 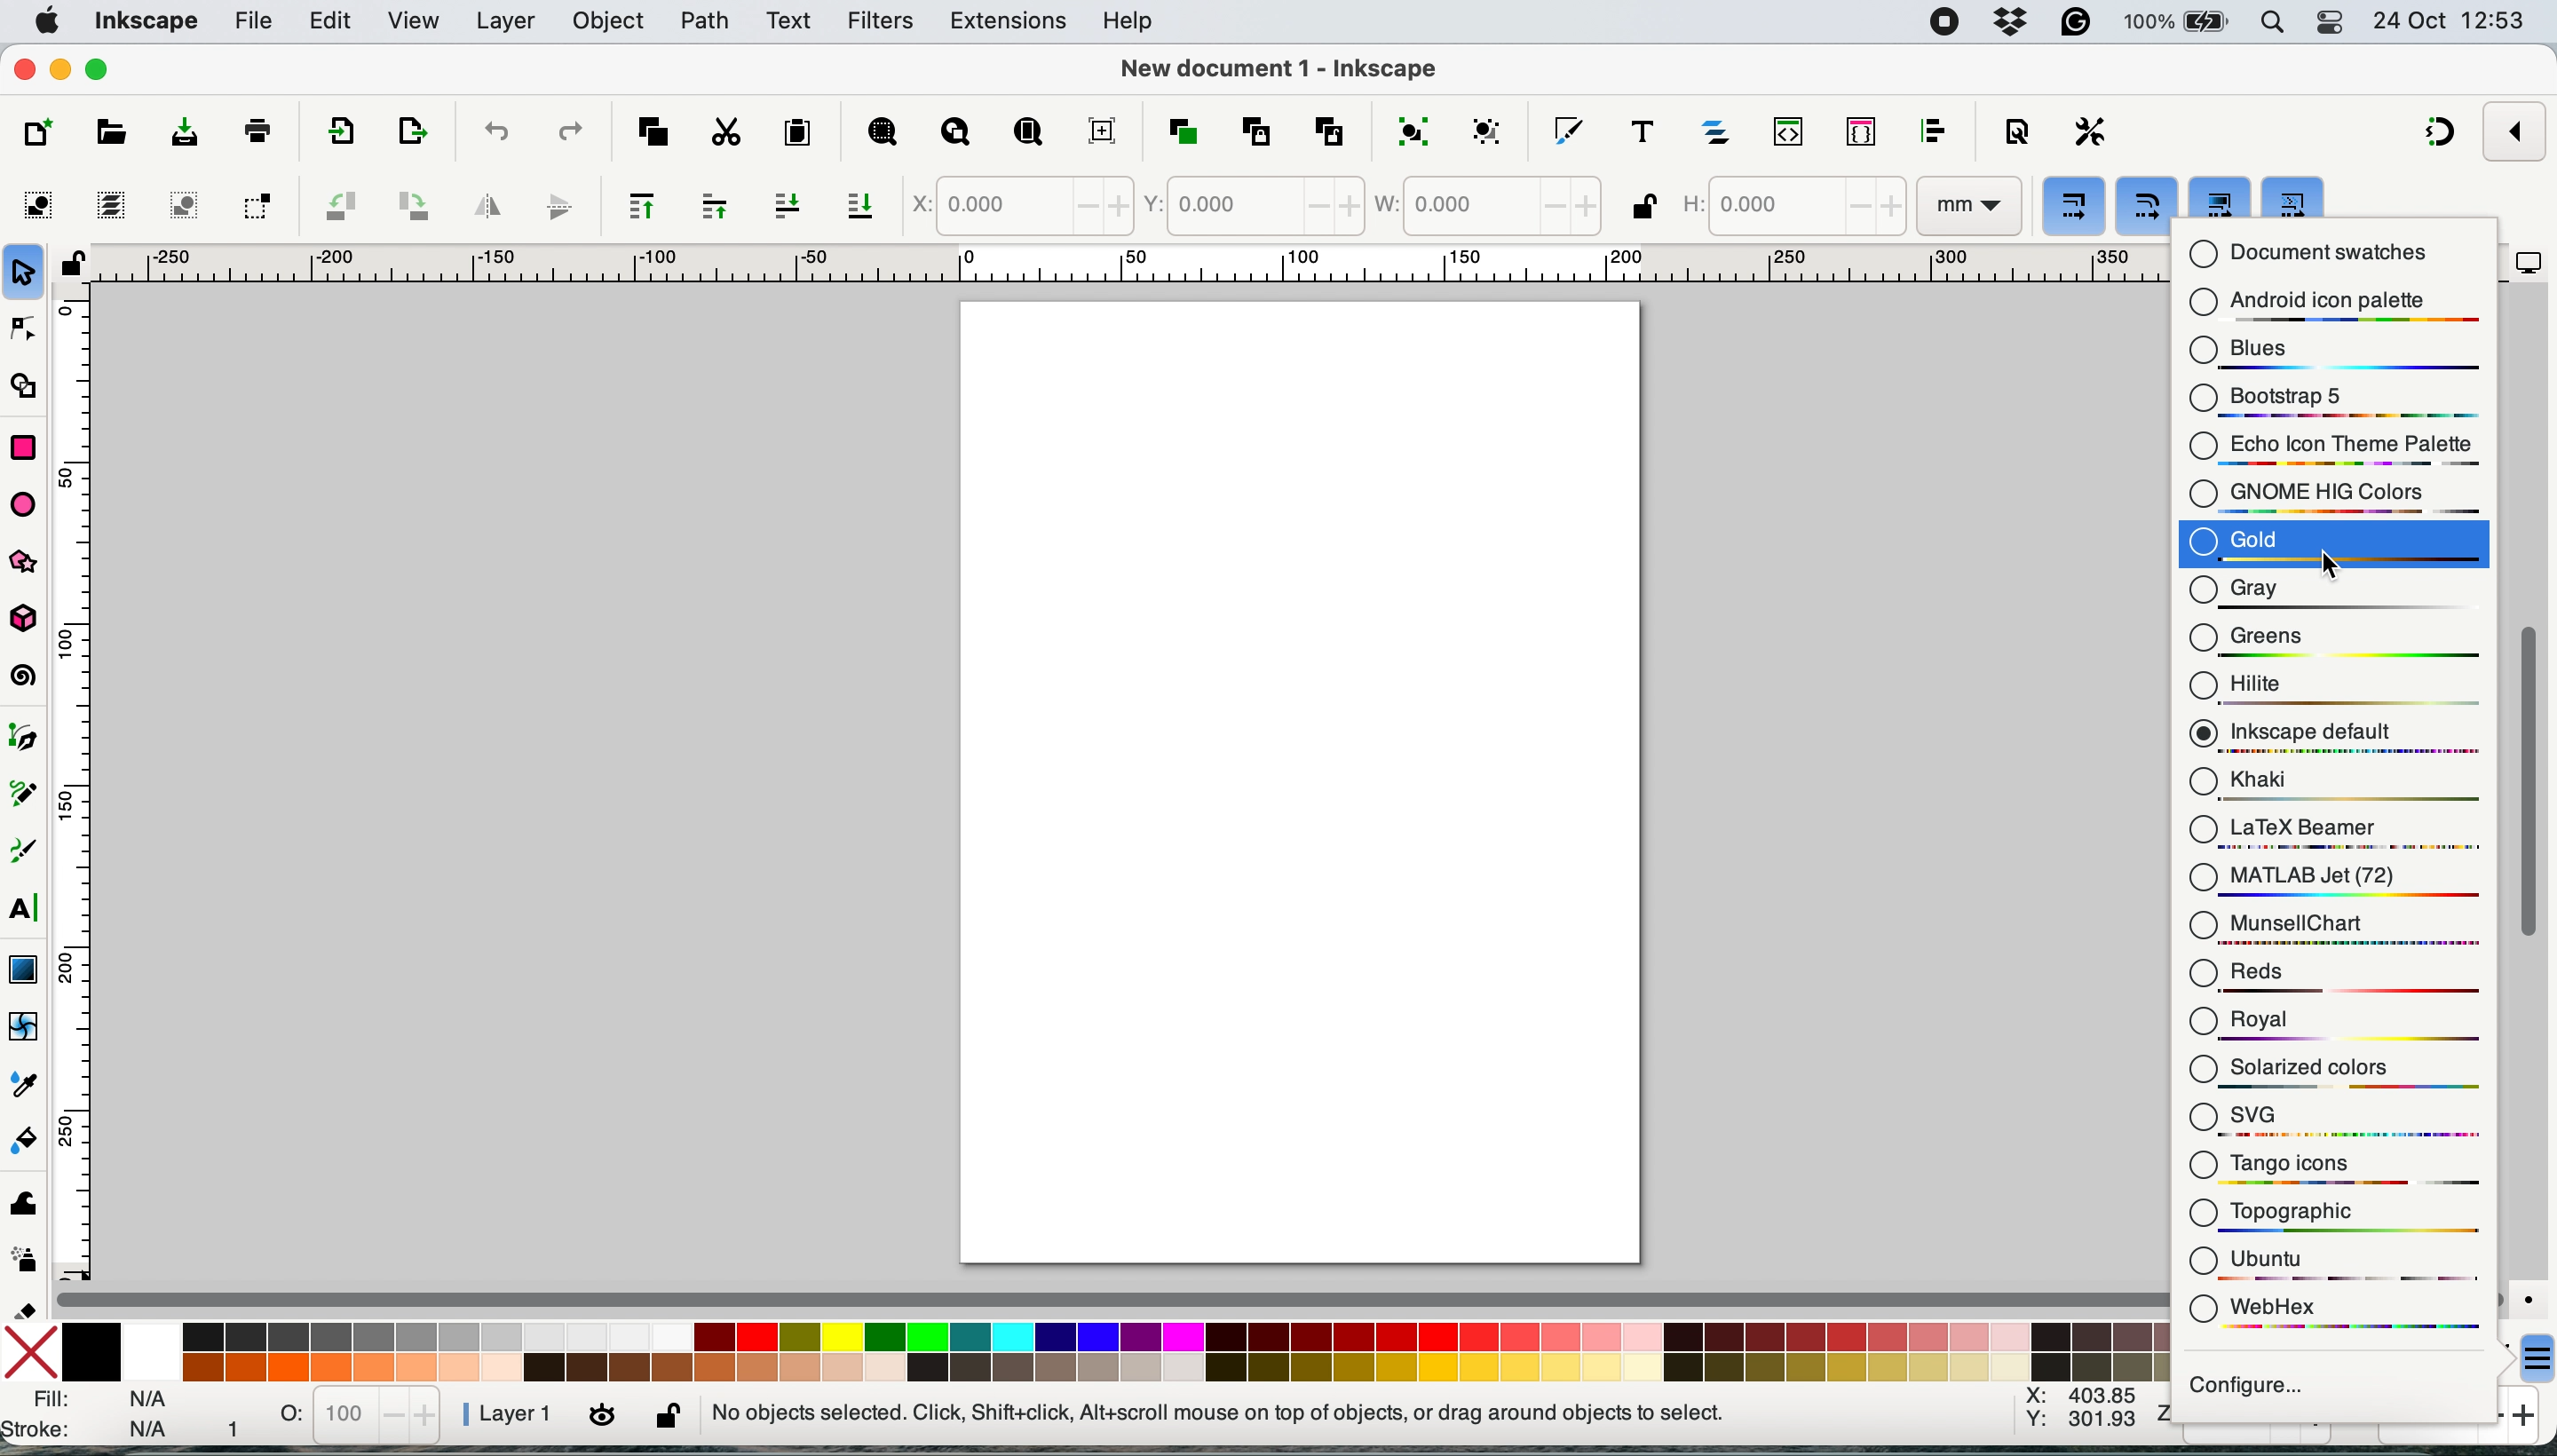 What do you see at coordinates (344, 135) in the screenshot?
I see `export` at bounding box center [344, 135].